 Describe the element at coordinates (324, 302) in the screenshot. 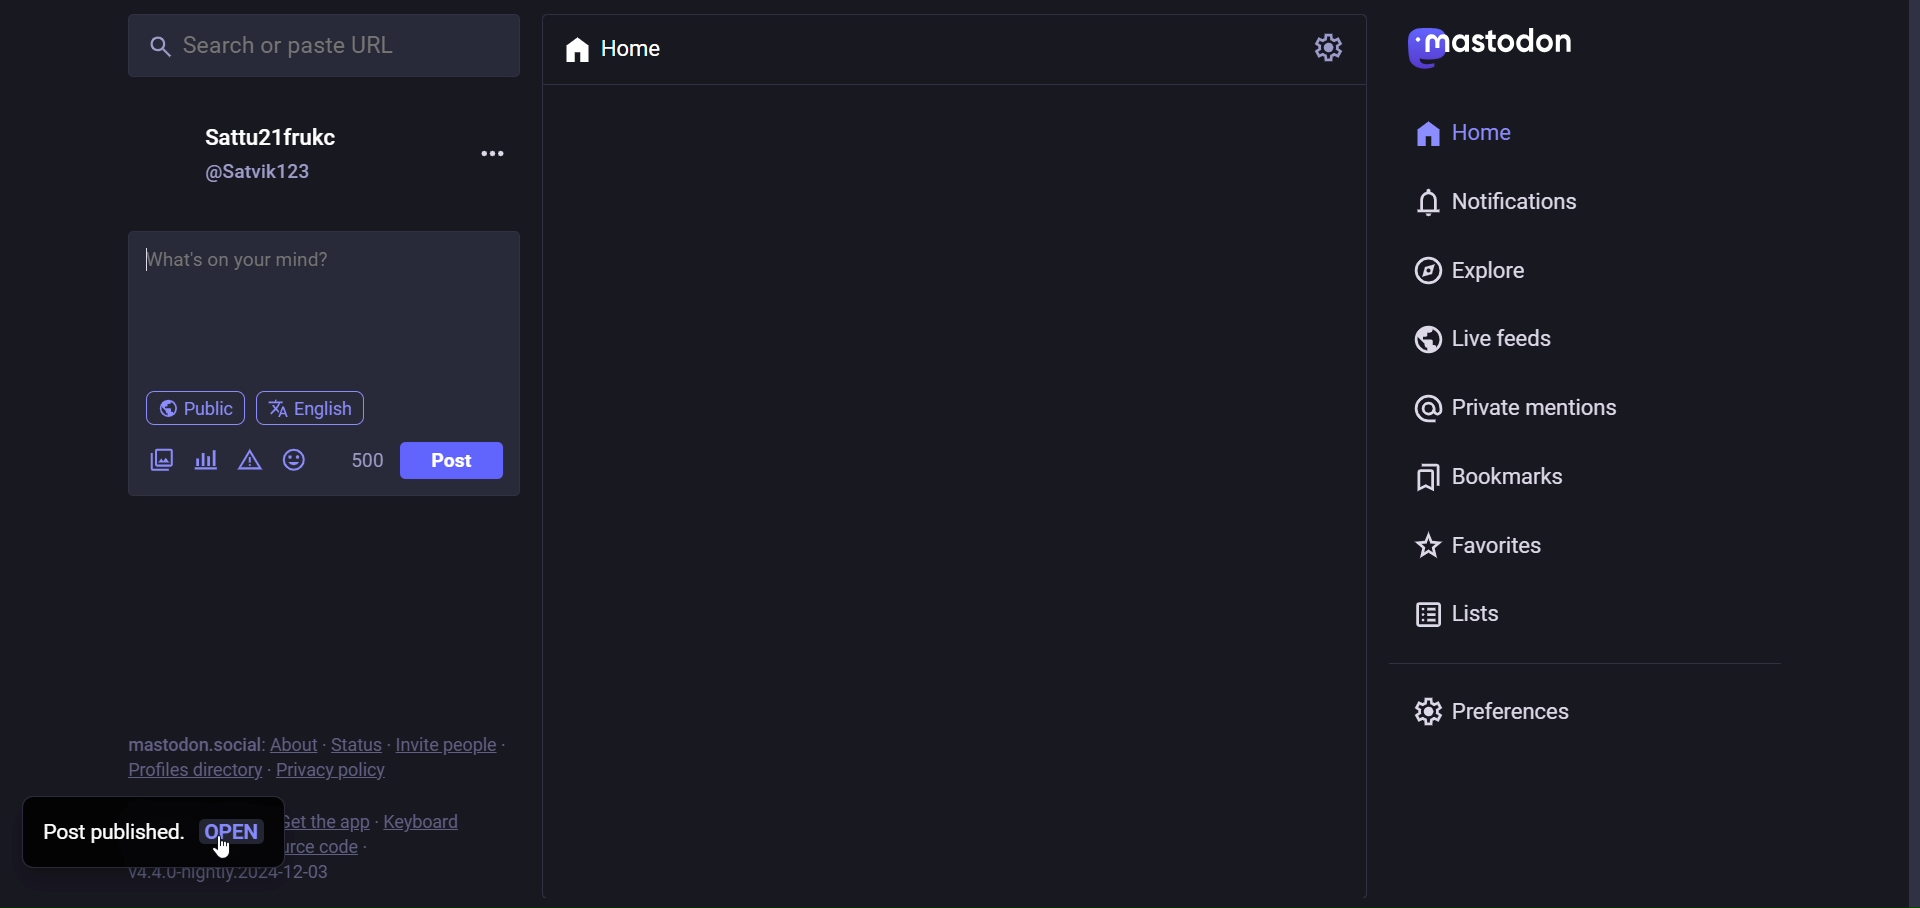

I see `write here` at that location.